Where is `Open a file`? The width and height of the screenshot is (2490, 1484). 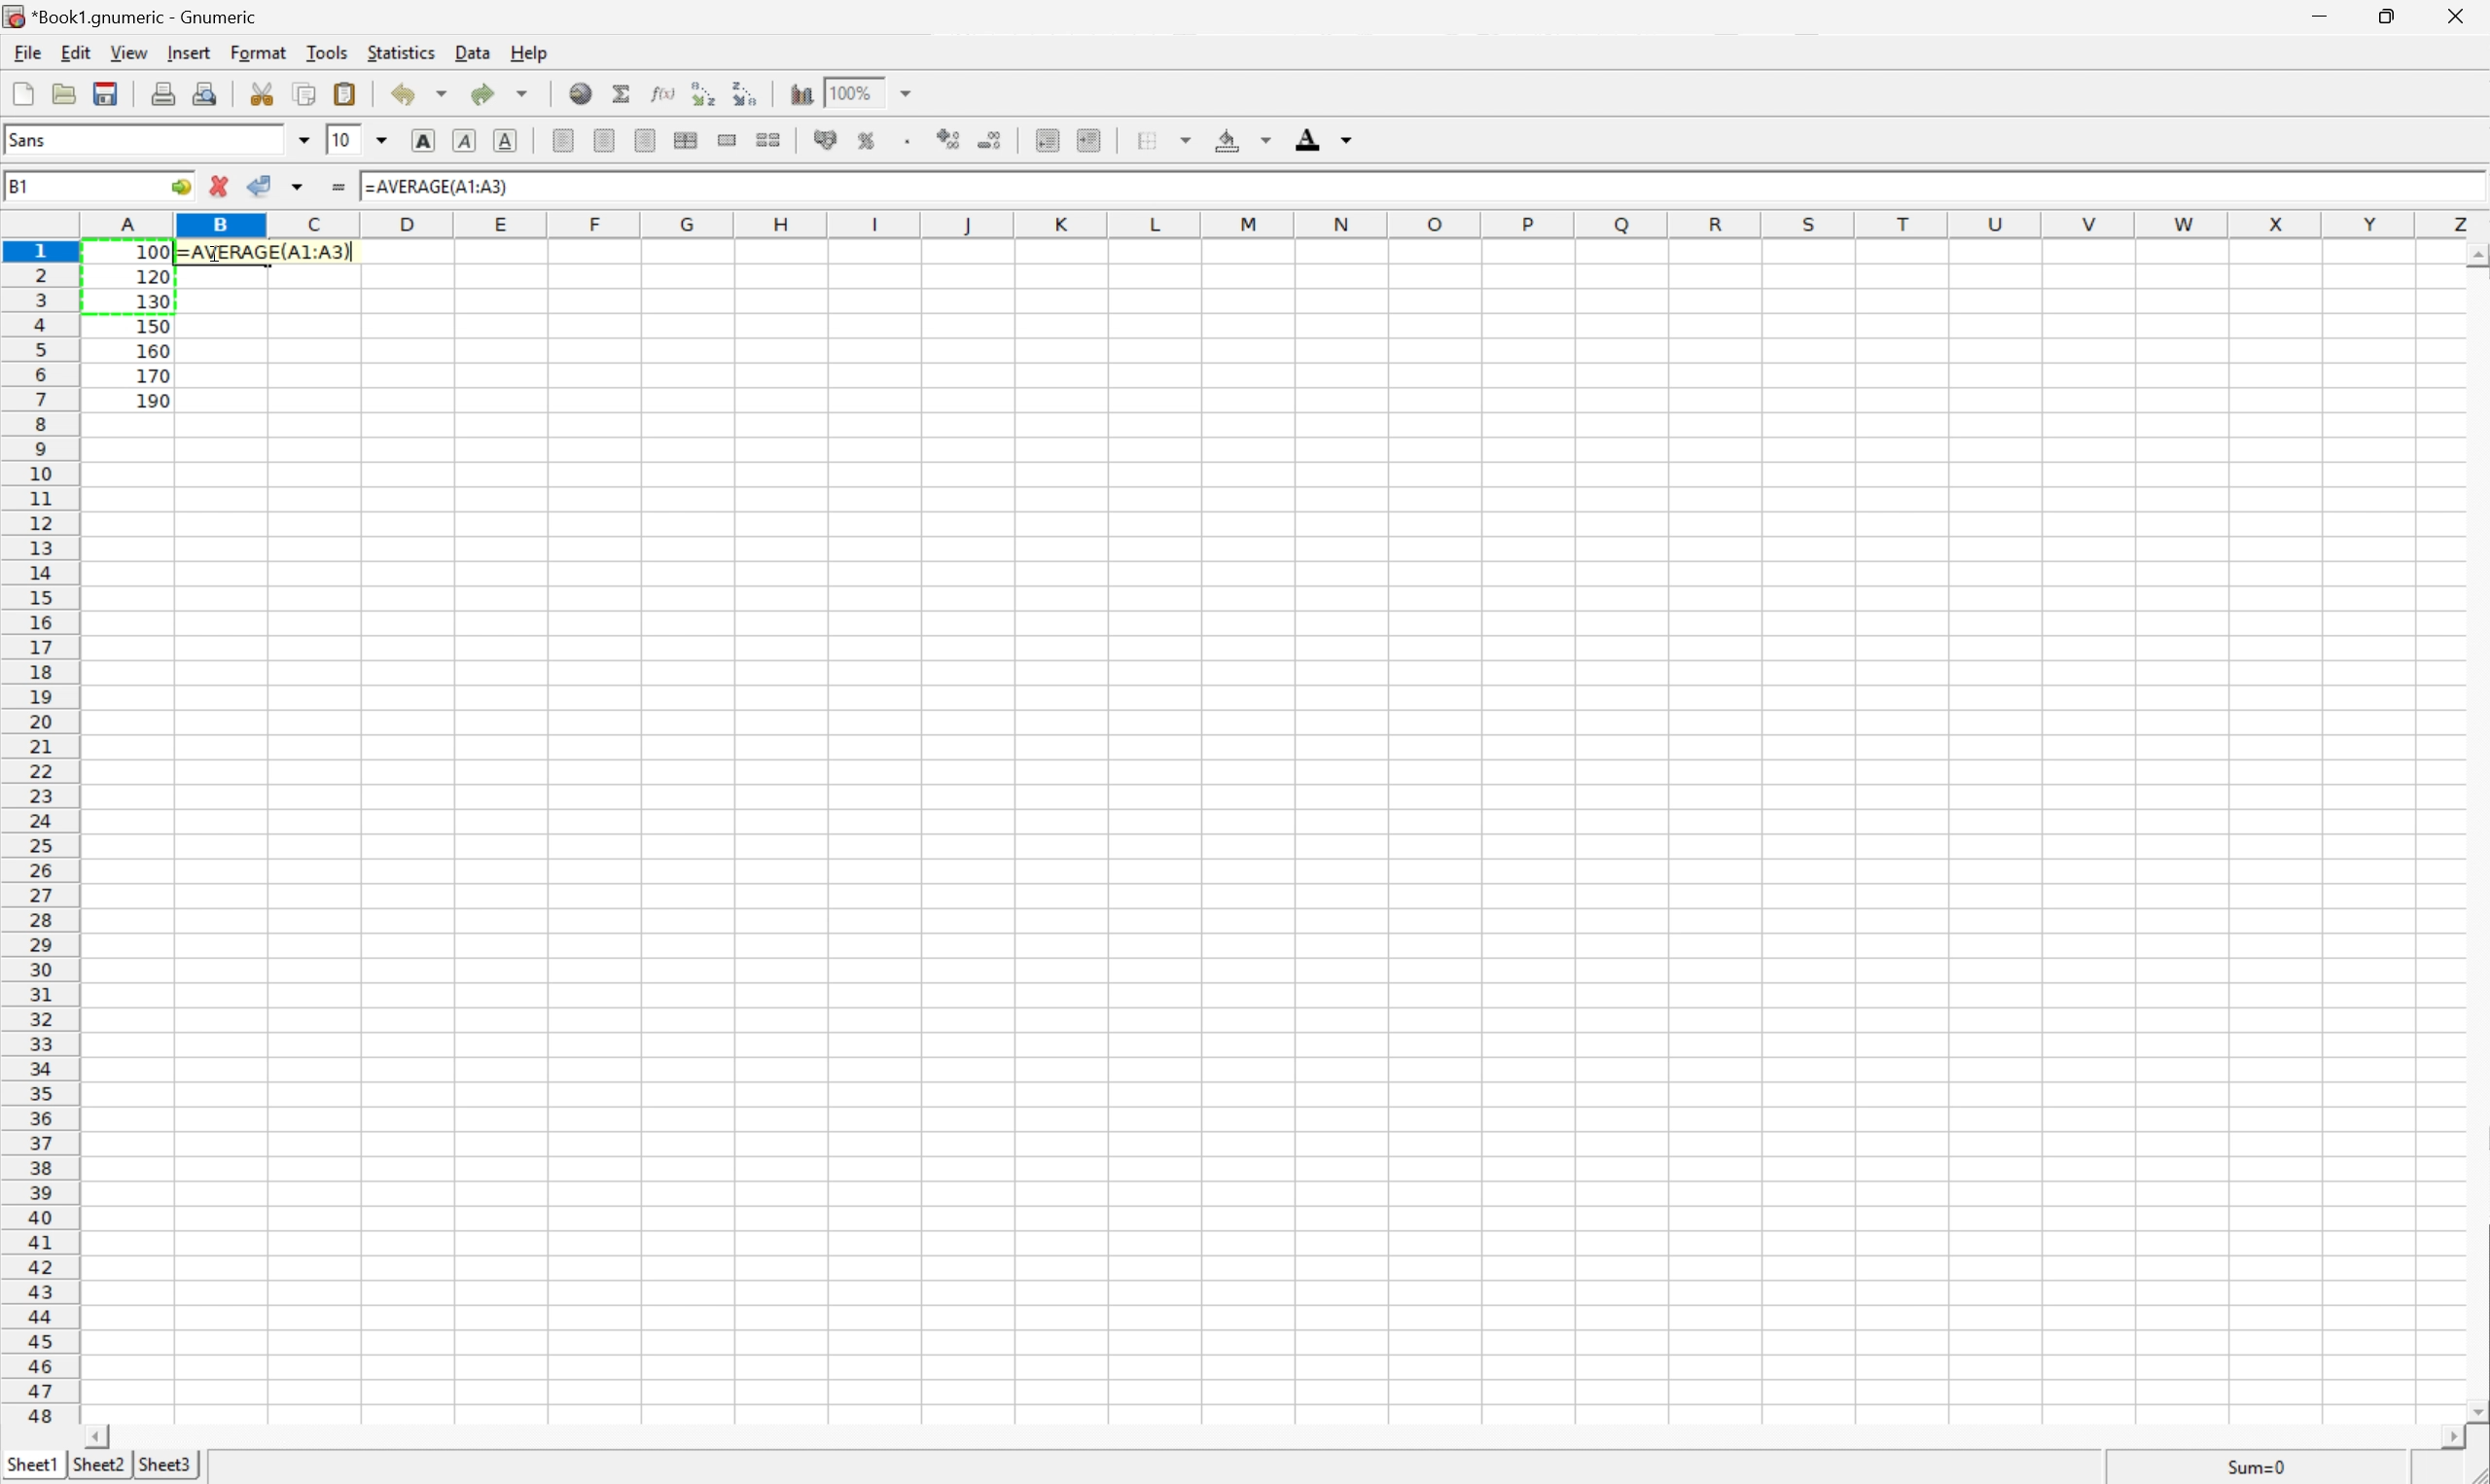 Open a file is located at coordinates (66, 94).